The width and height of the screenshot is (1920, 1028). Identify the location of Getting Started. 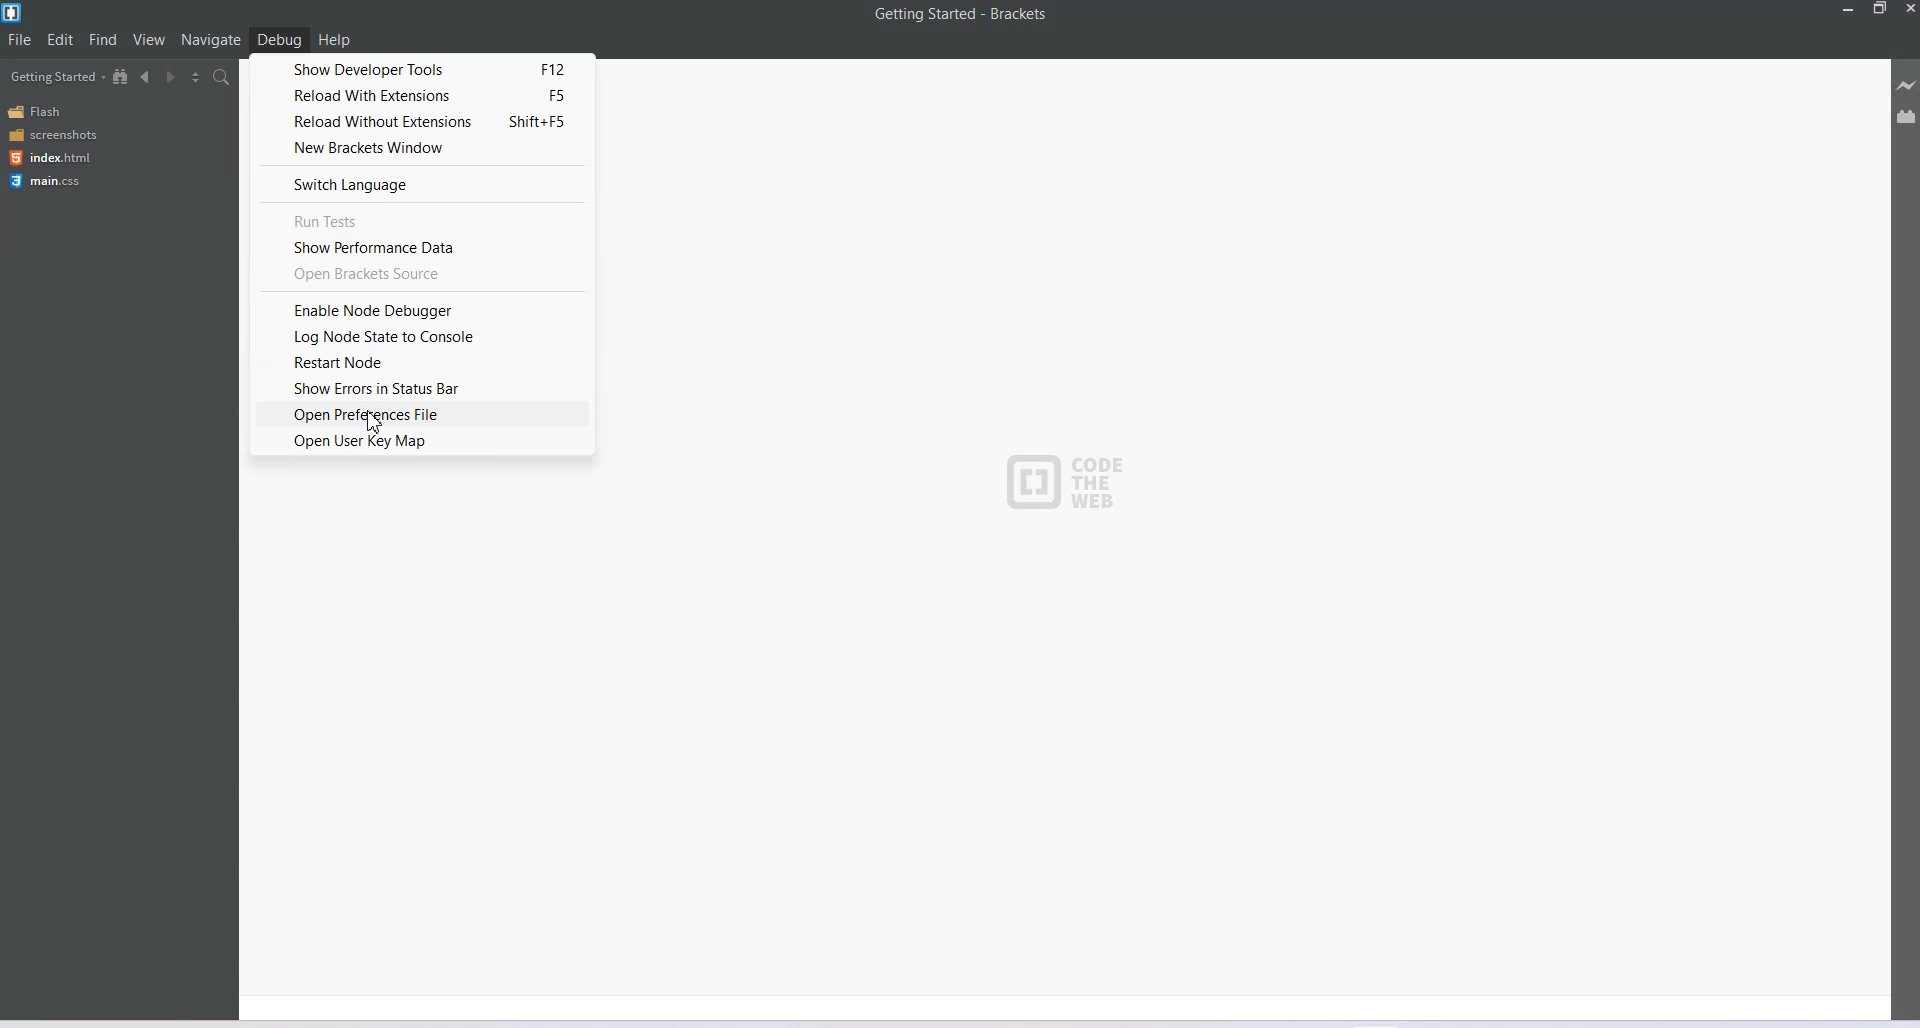
(57, 77).